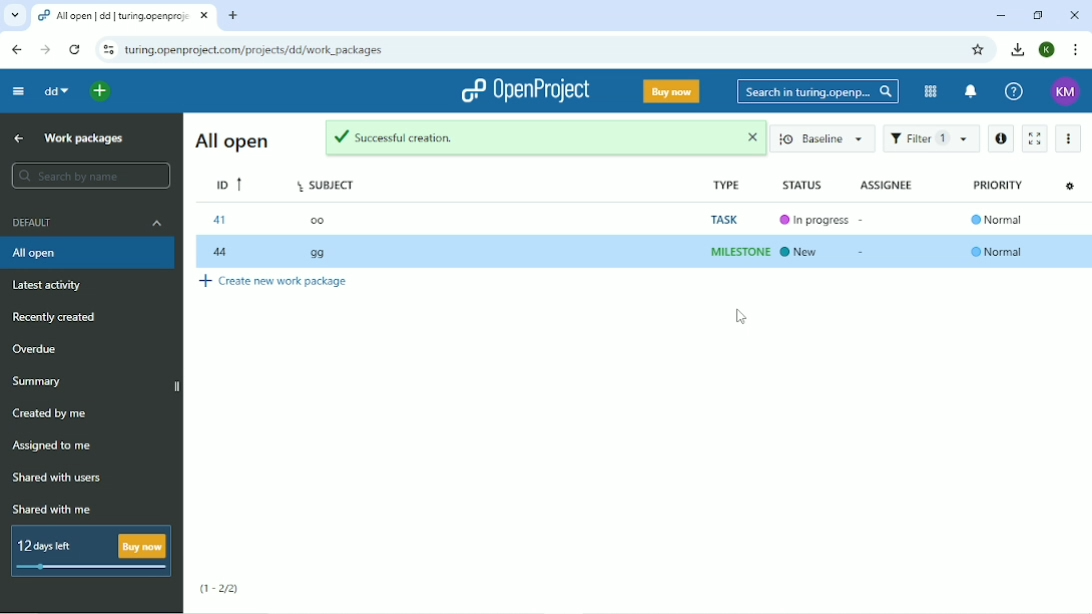  I want to click on Status, so click(801, 186).